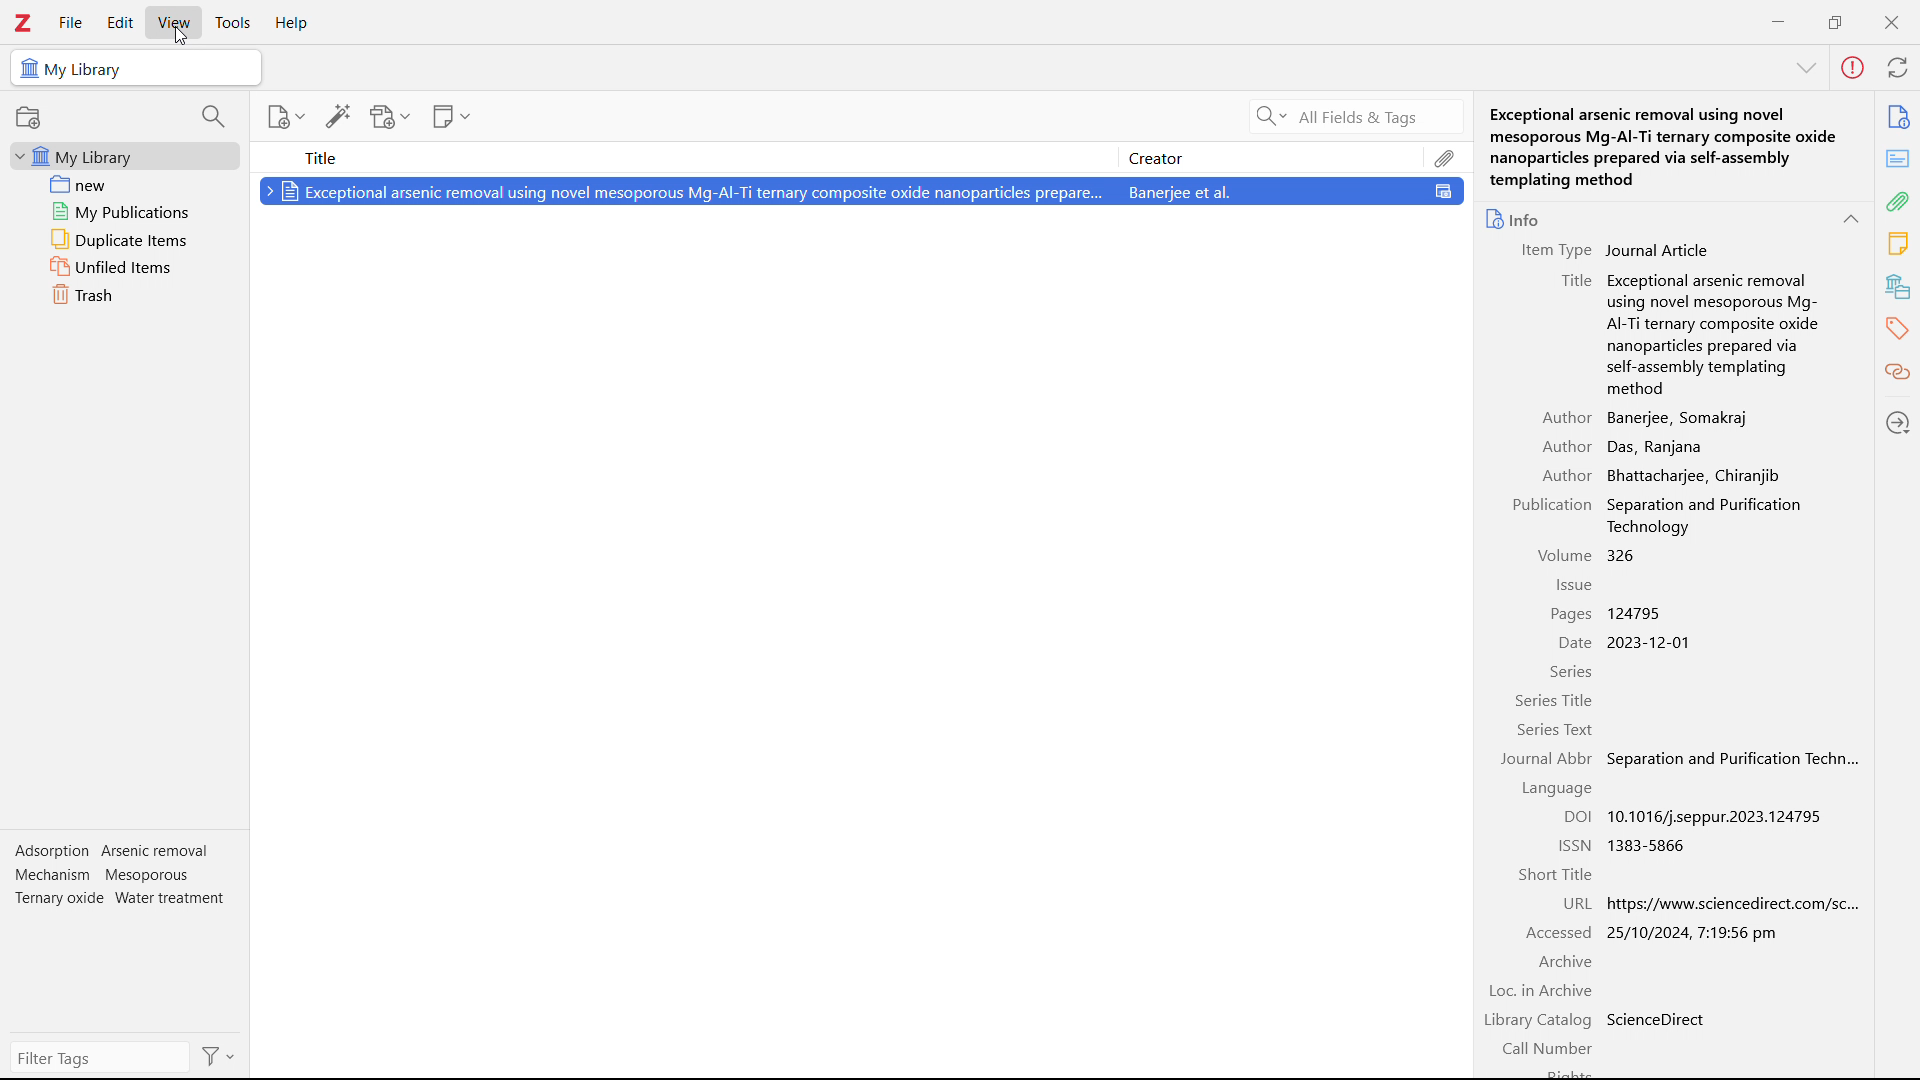 This screenshot has width=1920, height=1080. What do you see at coordinates (1898, 286) in the screenshot?
I see `libraries and collections` at bounding box center [1898, 286].